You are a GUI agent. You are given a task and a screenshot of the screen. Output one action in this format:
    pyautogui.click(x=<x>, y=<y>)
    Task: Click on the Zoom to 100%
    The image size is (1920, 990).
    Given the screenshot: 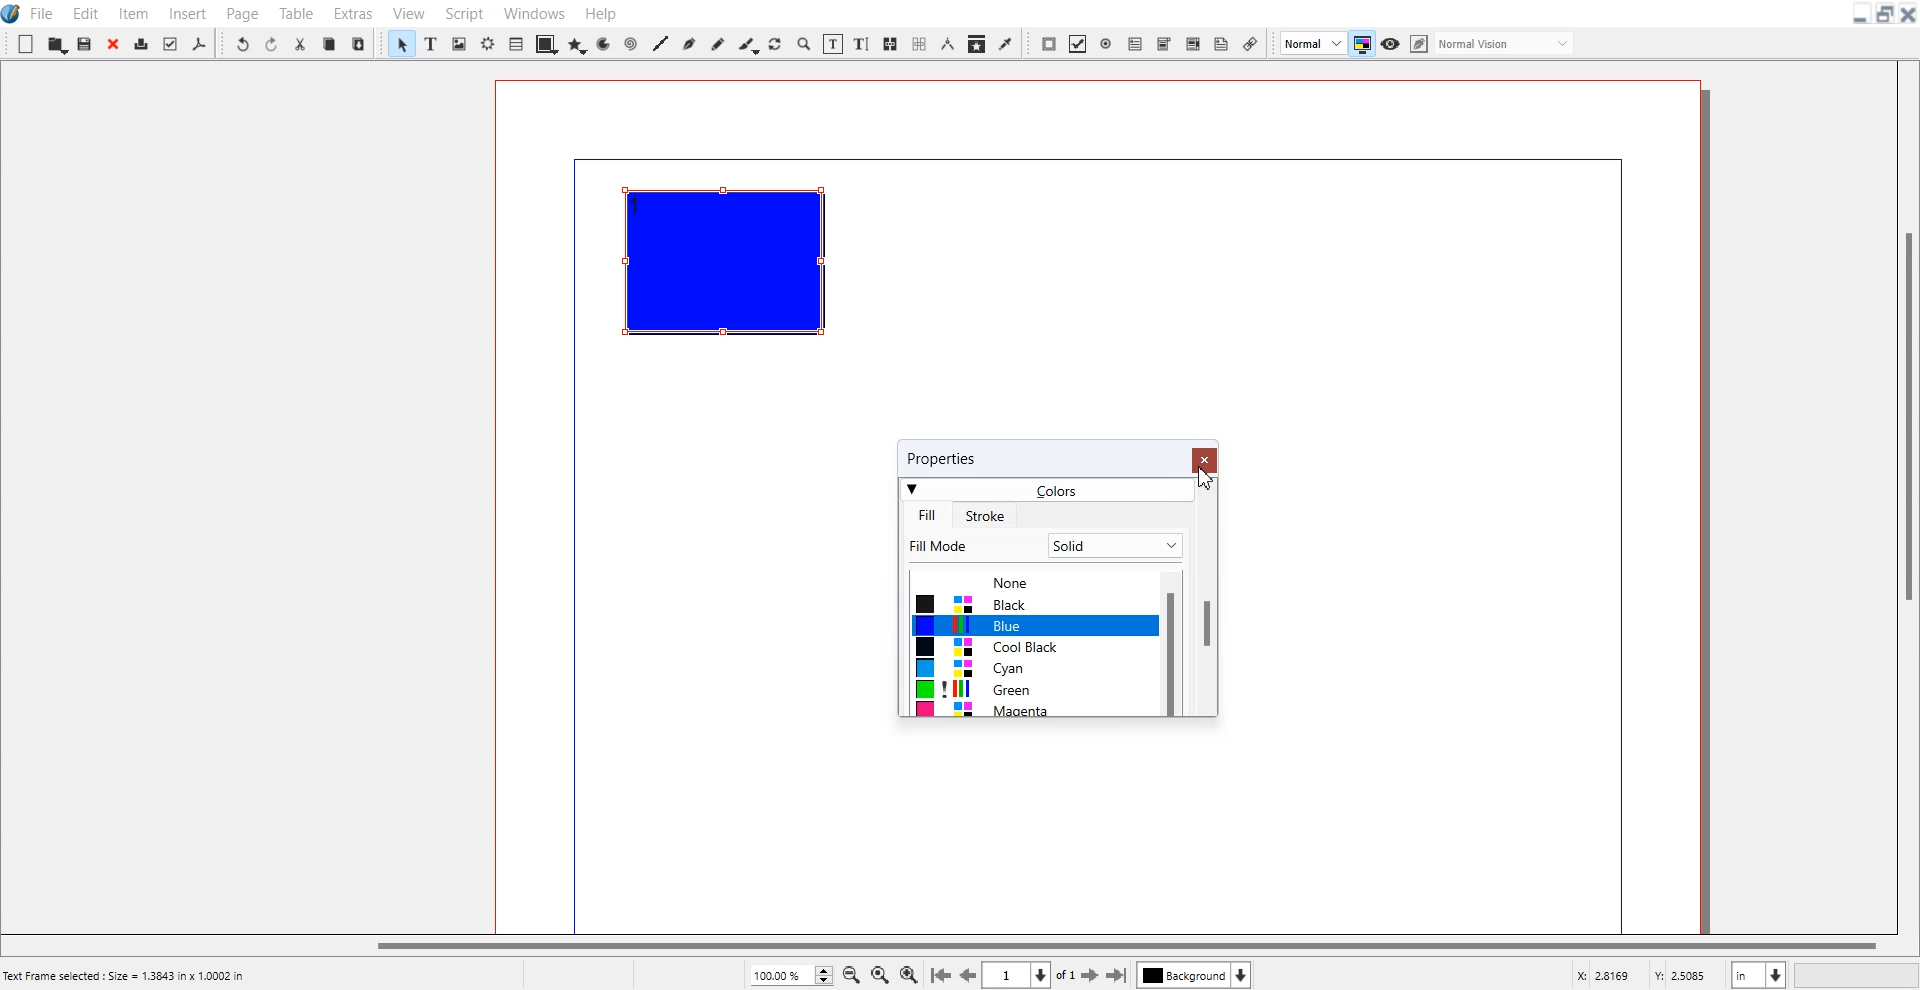 What is the action you would take?
    pyautogui.click(x=879, y=974)
    